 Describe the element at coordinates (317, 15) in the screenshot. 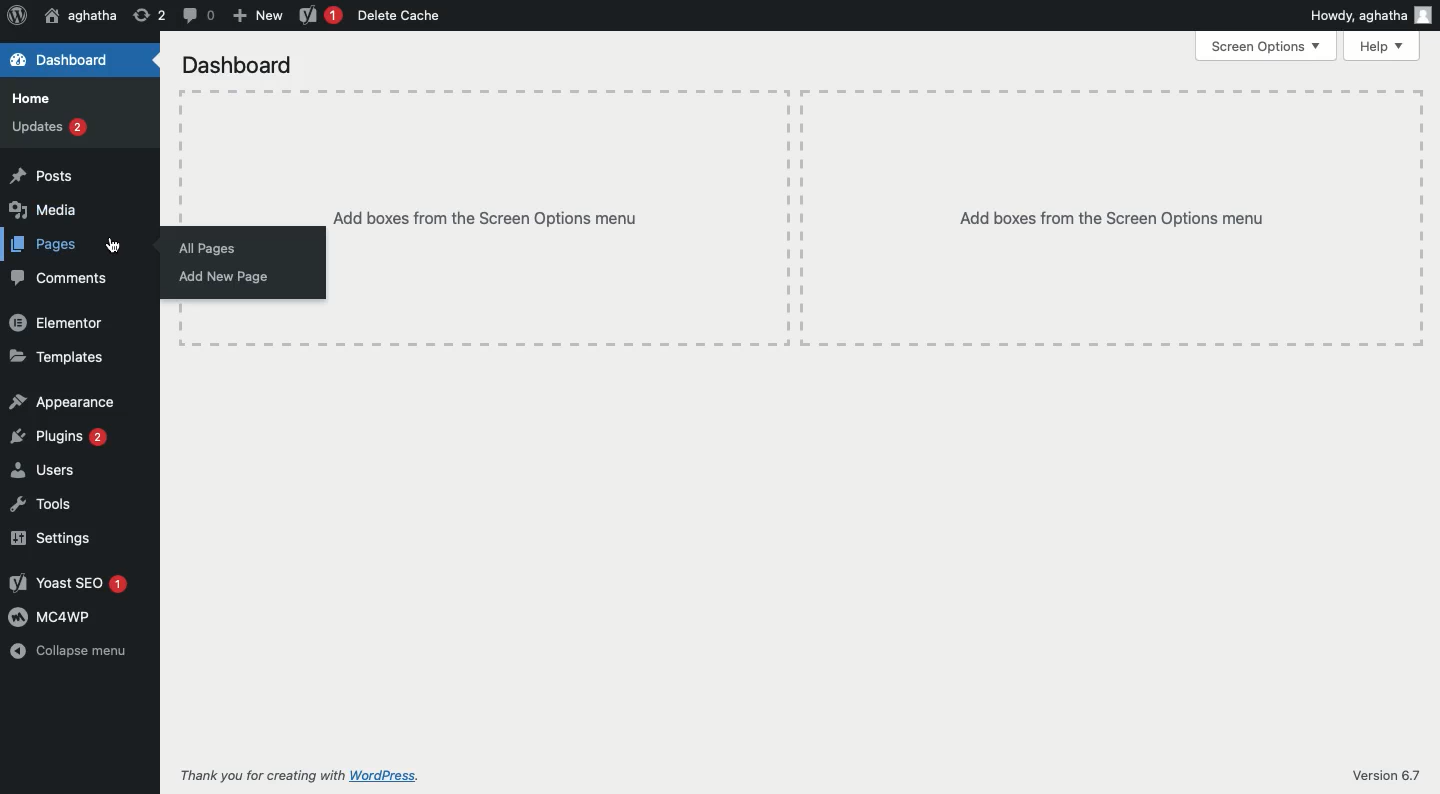

I see `Yoast` at that location.